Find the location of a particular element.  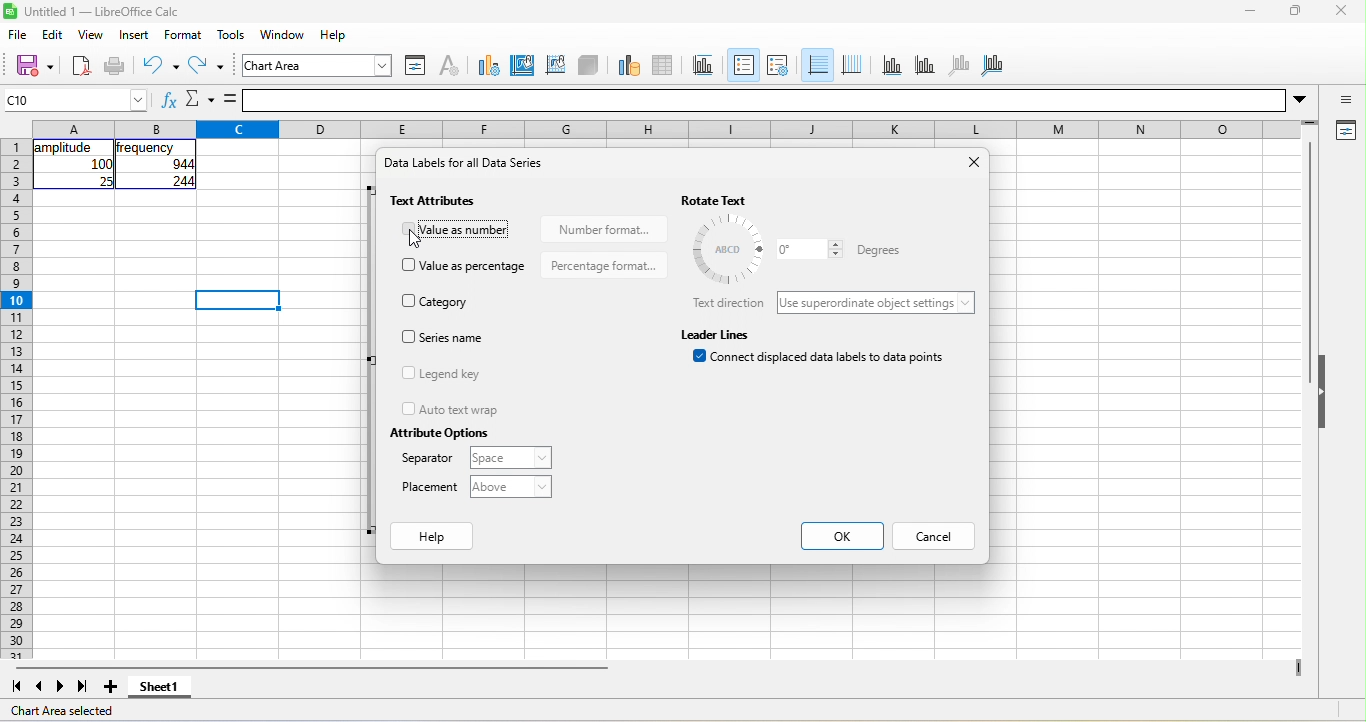

column headings is located at coordinates (672, 127).